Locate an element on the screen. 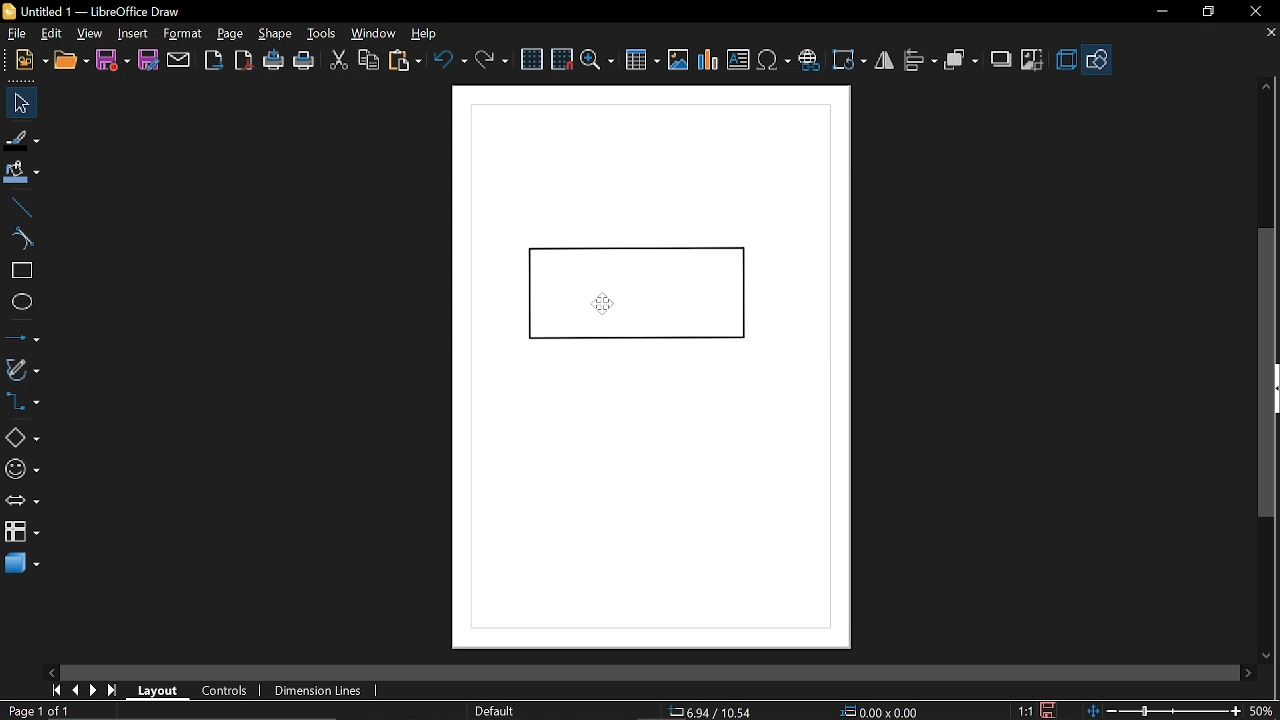  go to last page is located at coordinates (114, 691).